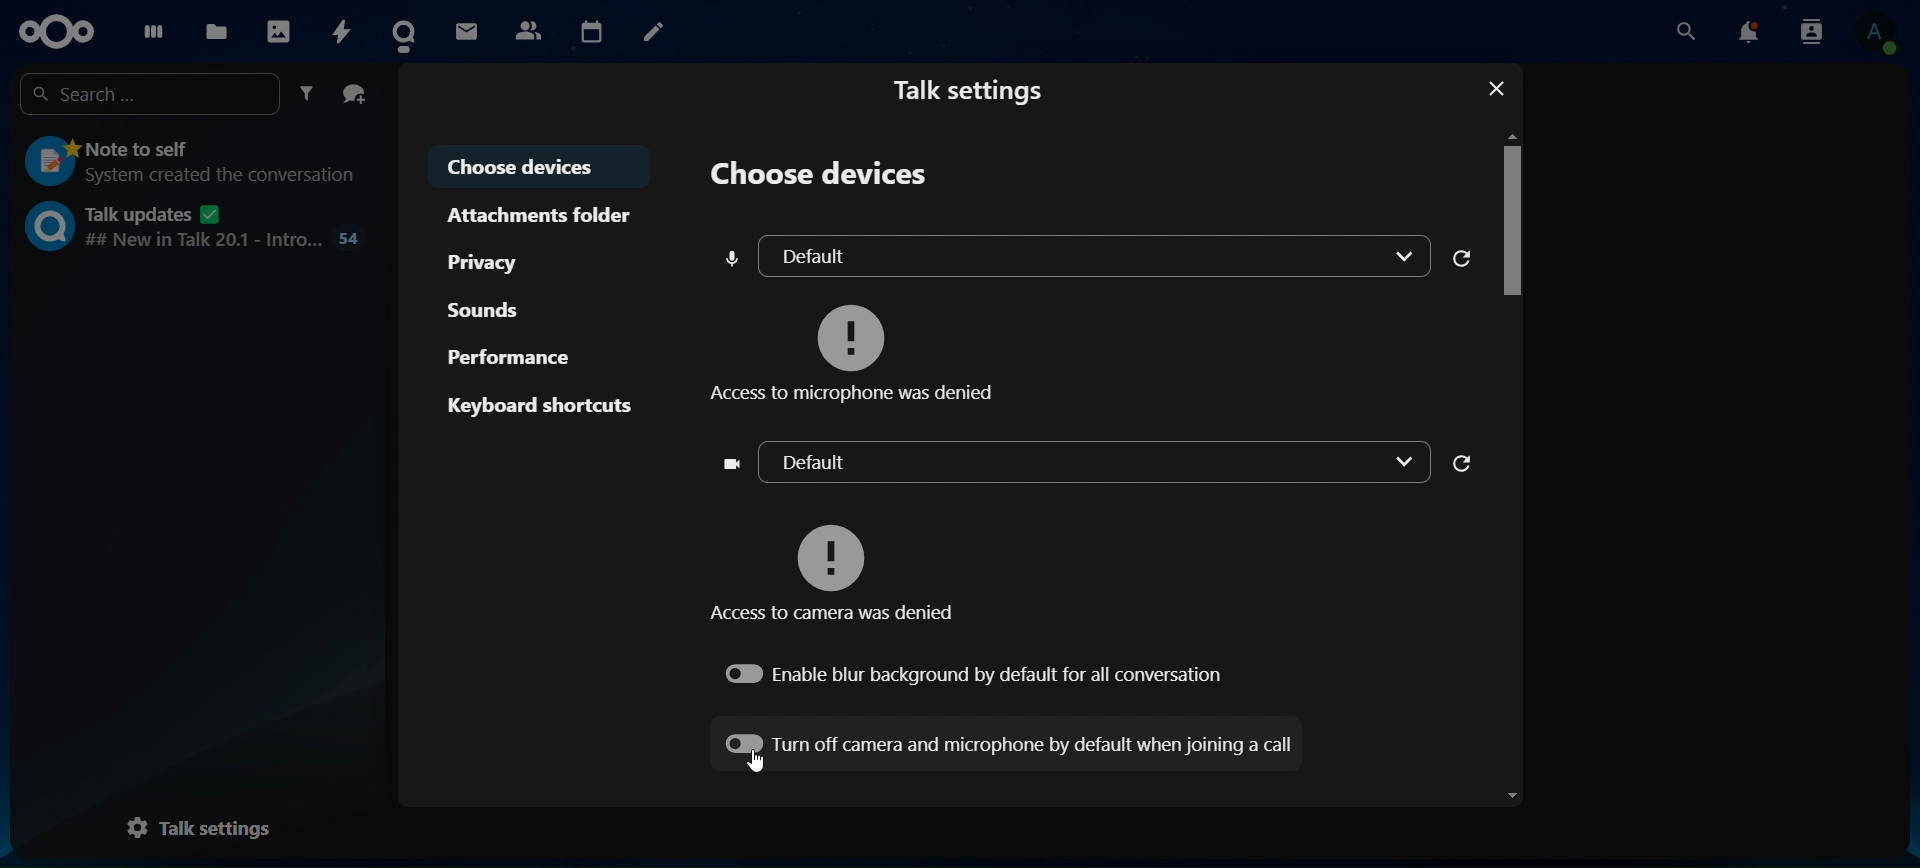 Image resolution: width=1920 pixels, height=868 pixels. What do you see at coordinates (354, 92) in the screenshot?
I see `create  a group` at bounding box center [354, 92].